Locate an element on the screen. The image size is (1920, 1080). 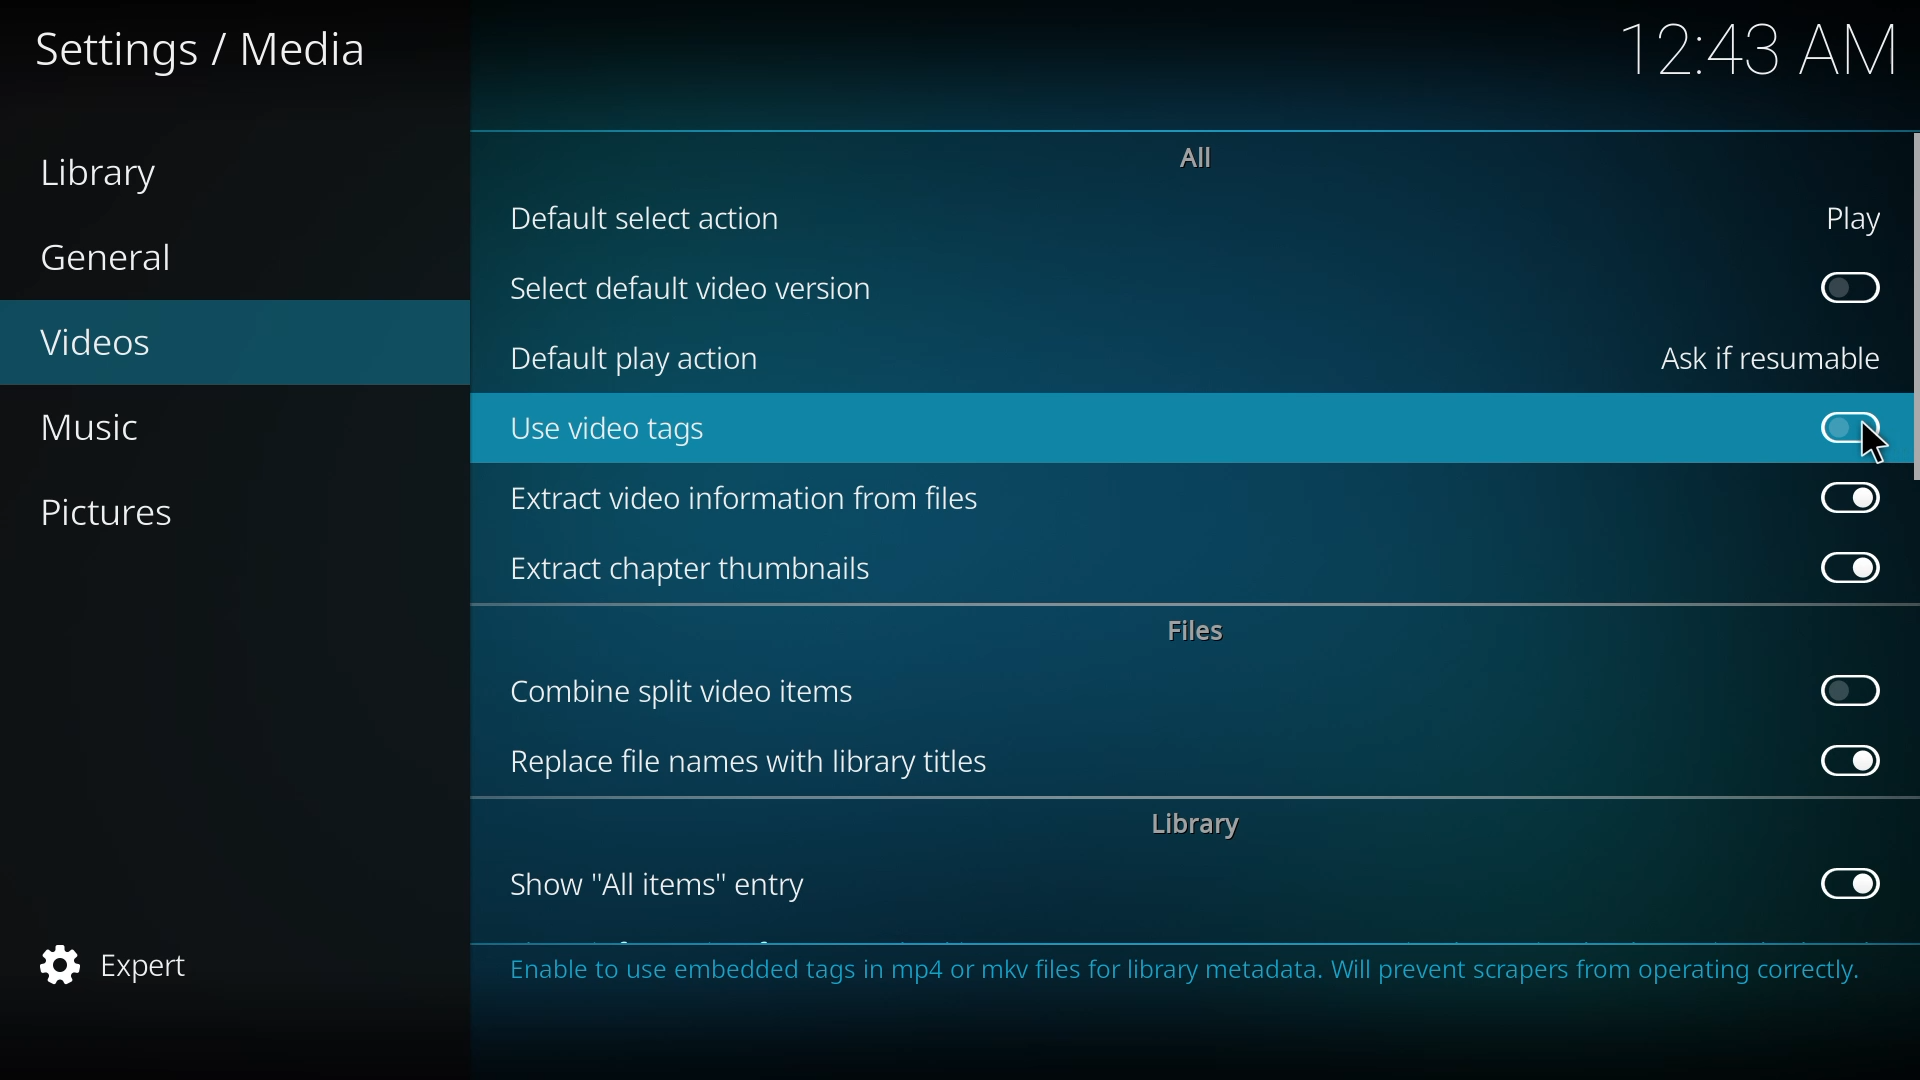
expert is located at coordinates (127, 963).